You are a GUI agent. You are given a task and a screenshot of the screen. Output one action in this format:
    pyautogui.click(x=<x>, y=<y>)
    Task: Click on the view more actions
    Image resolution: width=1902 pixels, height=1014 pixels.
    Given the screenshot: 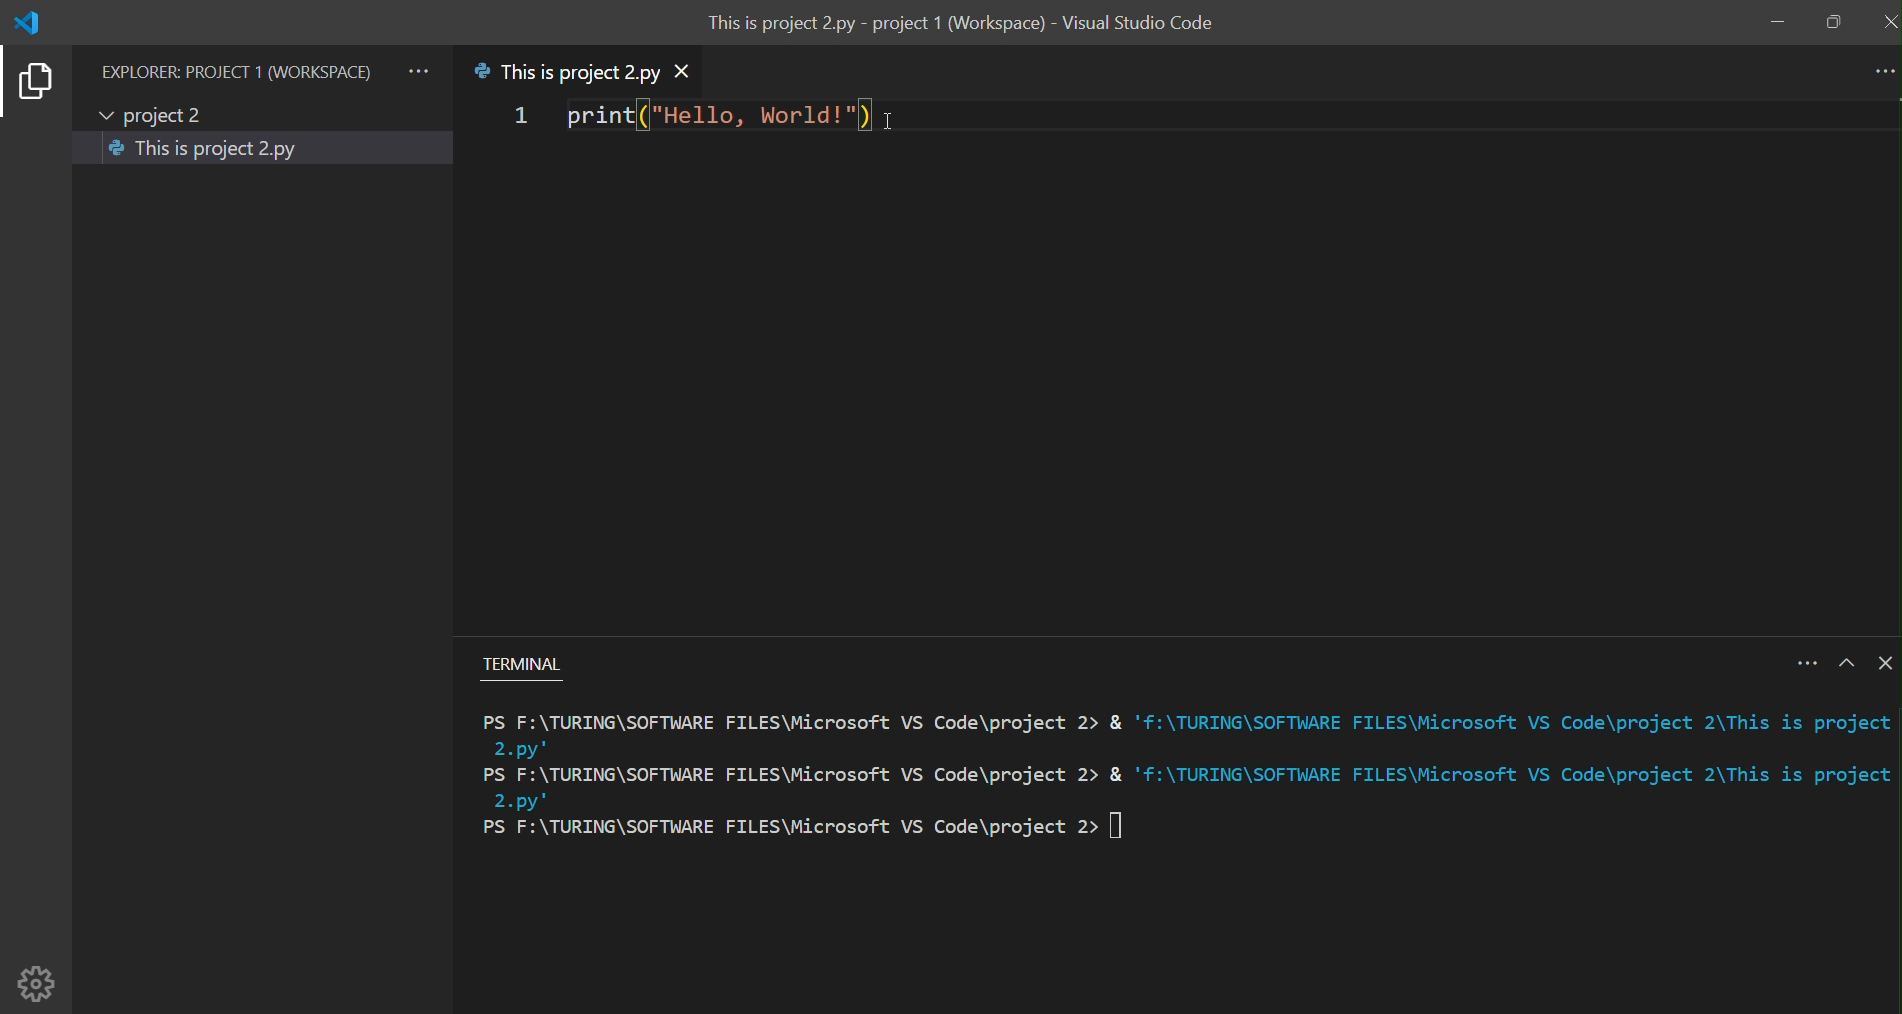 What is the action you would take?
    pyautogui.click(x=419, y=71)
    